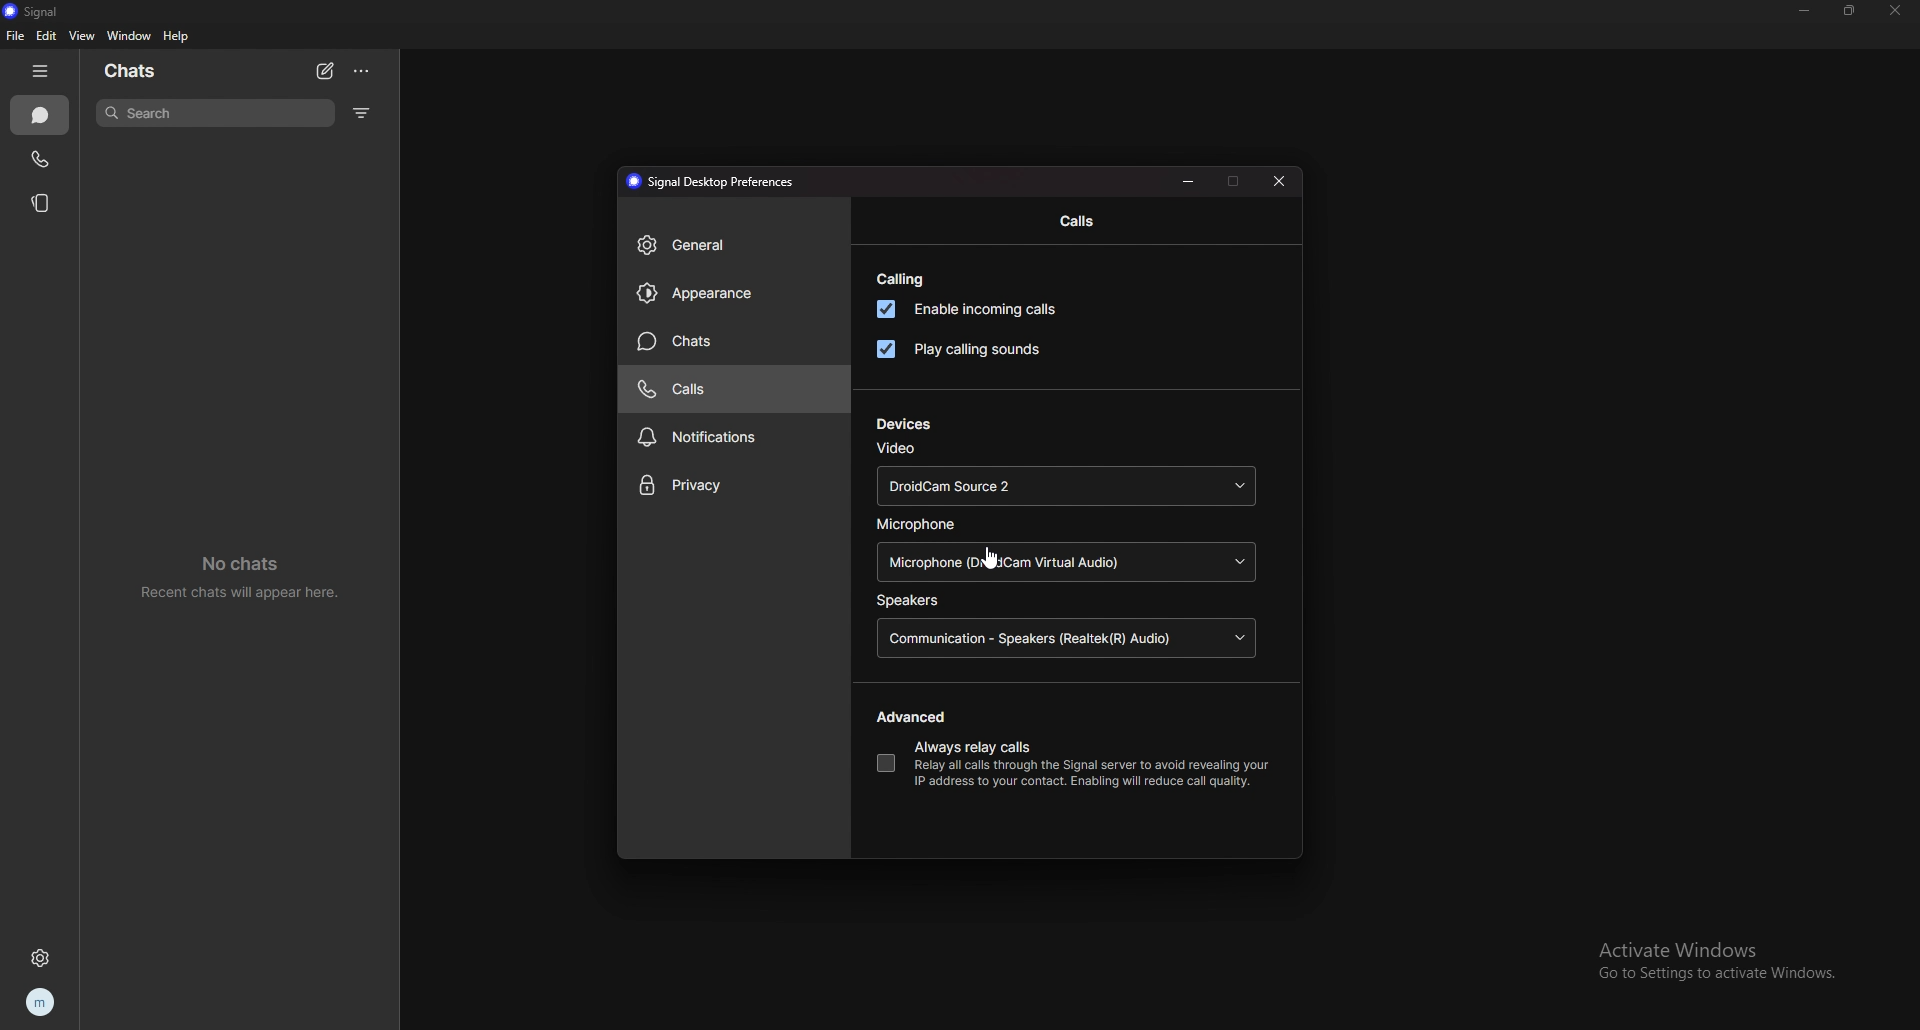  I want to click on devices, so click(904, 424).